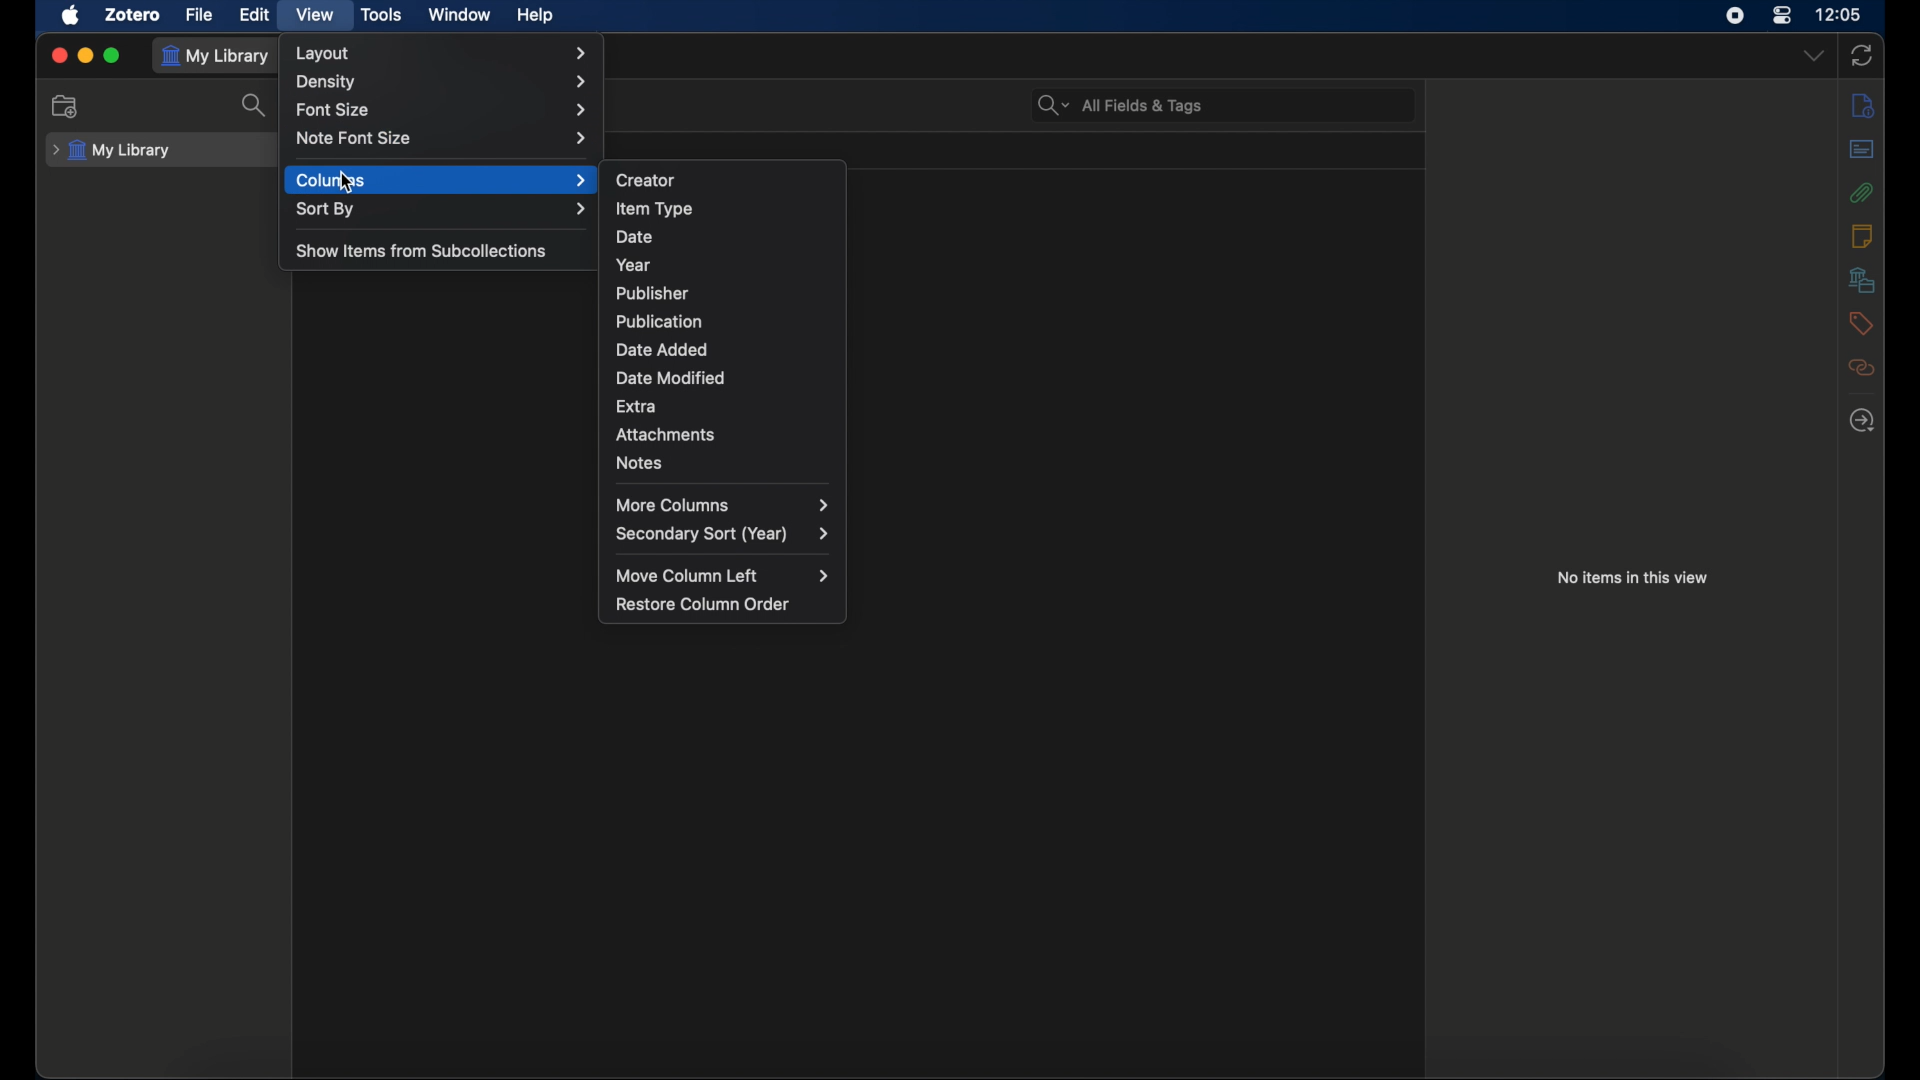 The width and height of the screenshot is (1920, 1080). I want to click on my library, so click(216, 56).